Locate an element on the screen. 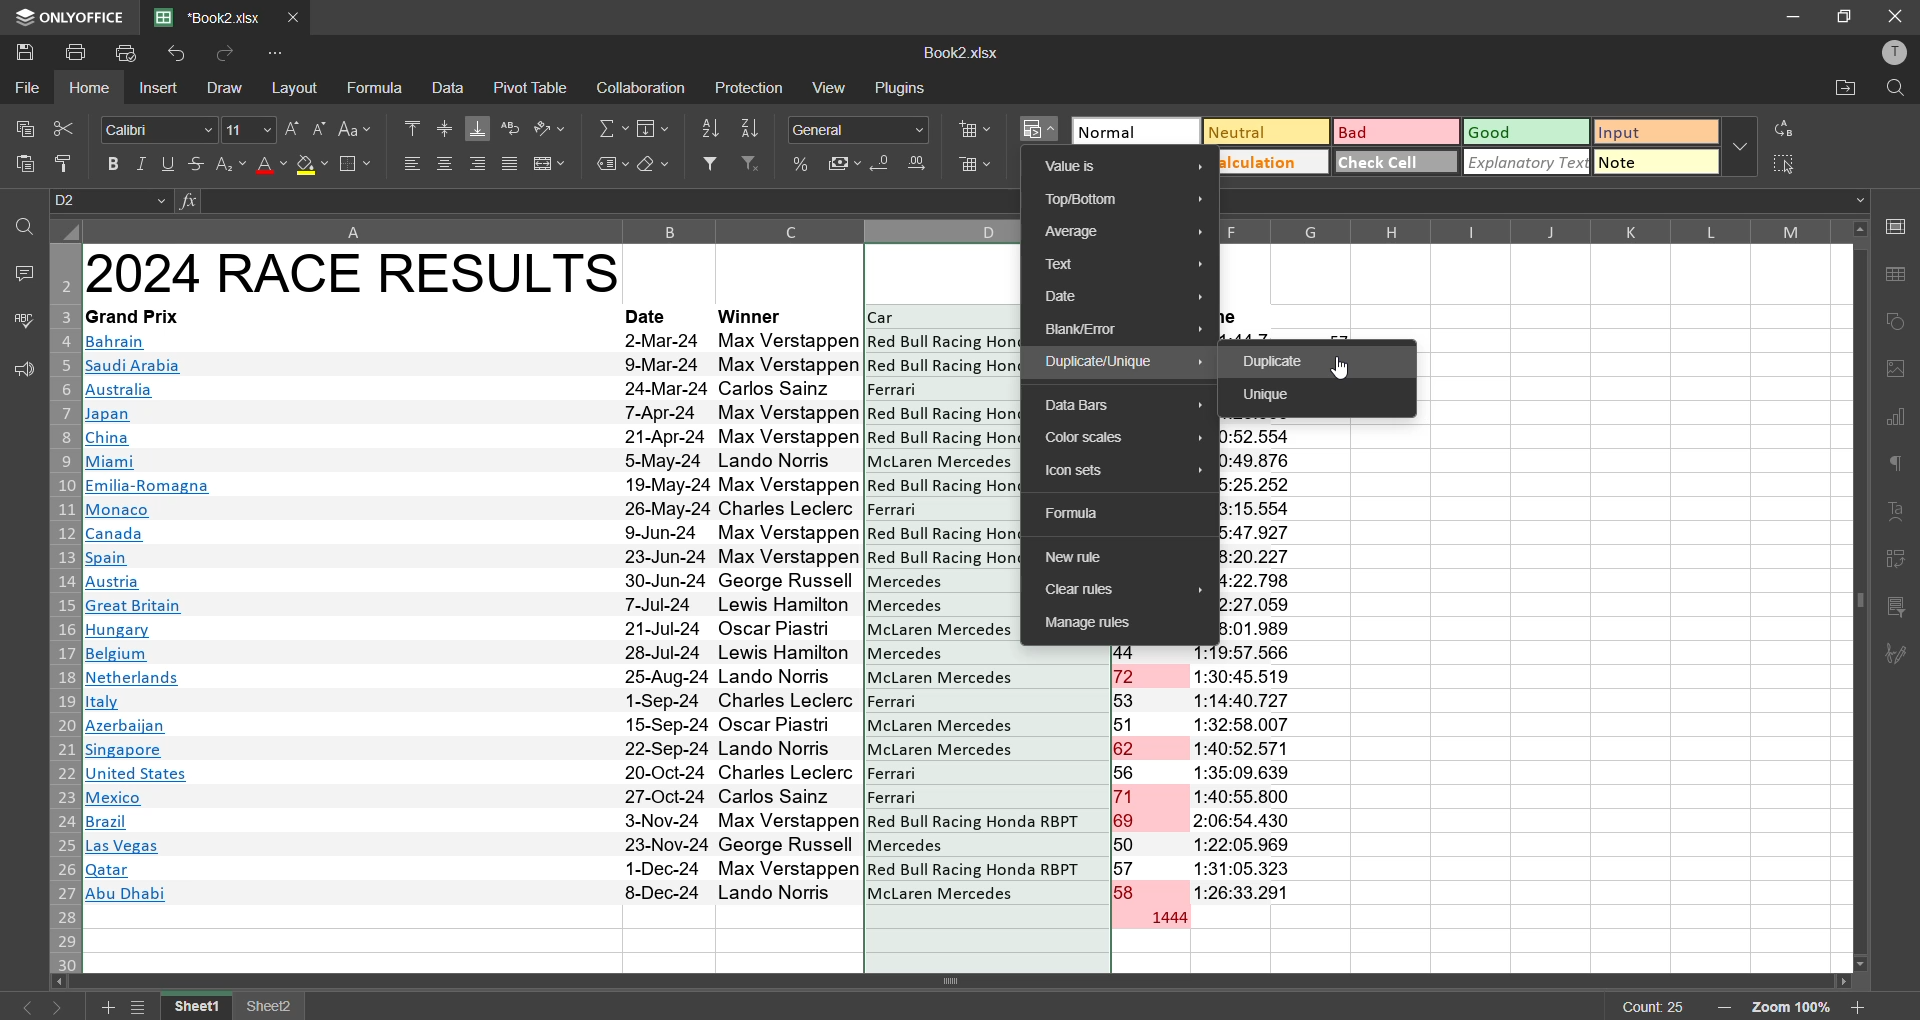 This screenshot has height=1020, width=1920. images is located at coordinates (1897, 369).